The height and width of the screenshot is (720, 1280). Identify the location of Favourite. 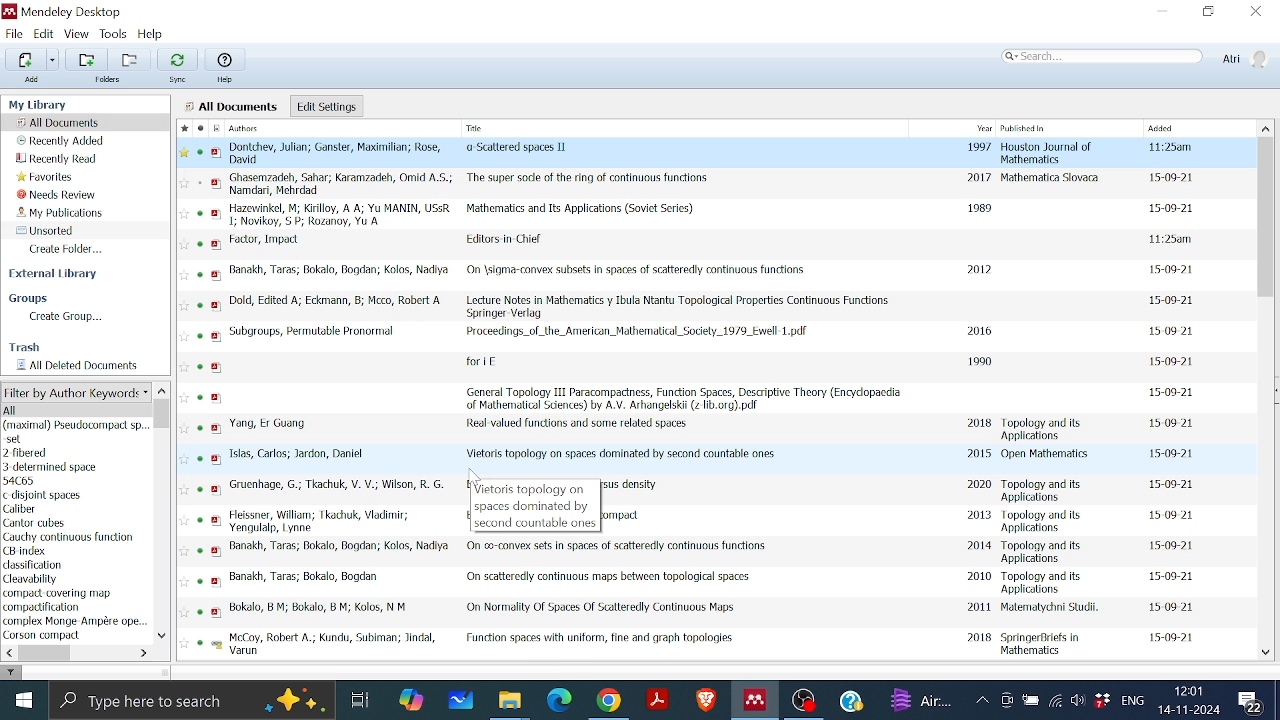
(186, 129).